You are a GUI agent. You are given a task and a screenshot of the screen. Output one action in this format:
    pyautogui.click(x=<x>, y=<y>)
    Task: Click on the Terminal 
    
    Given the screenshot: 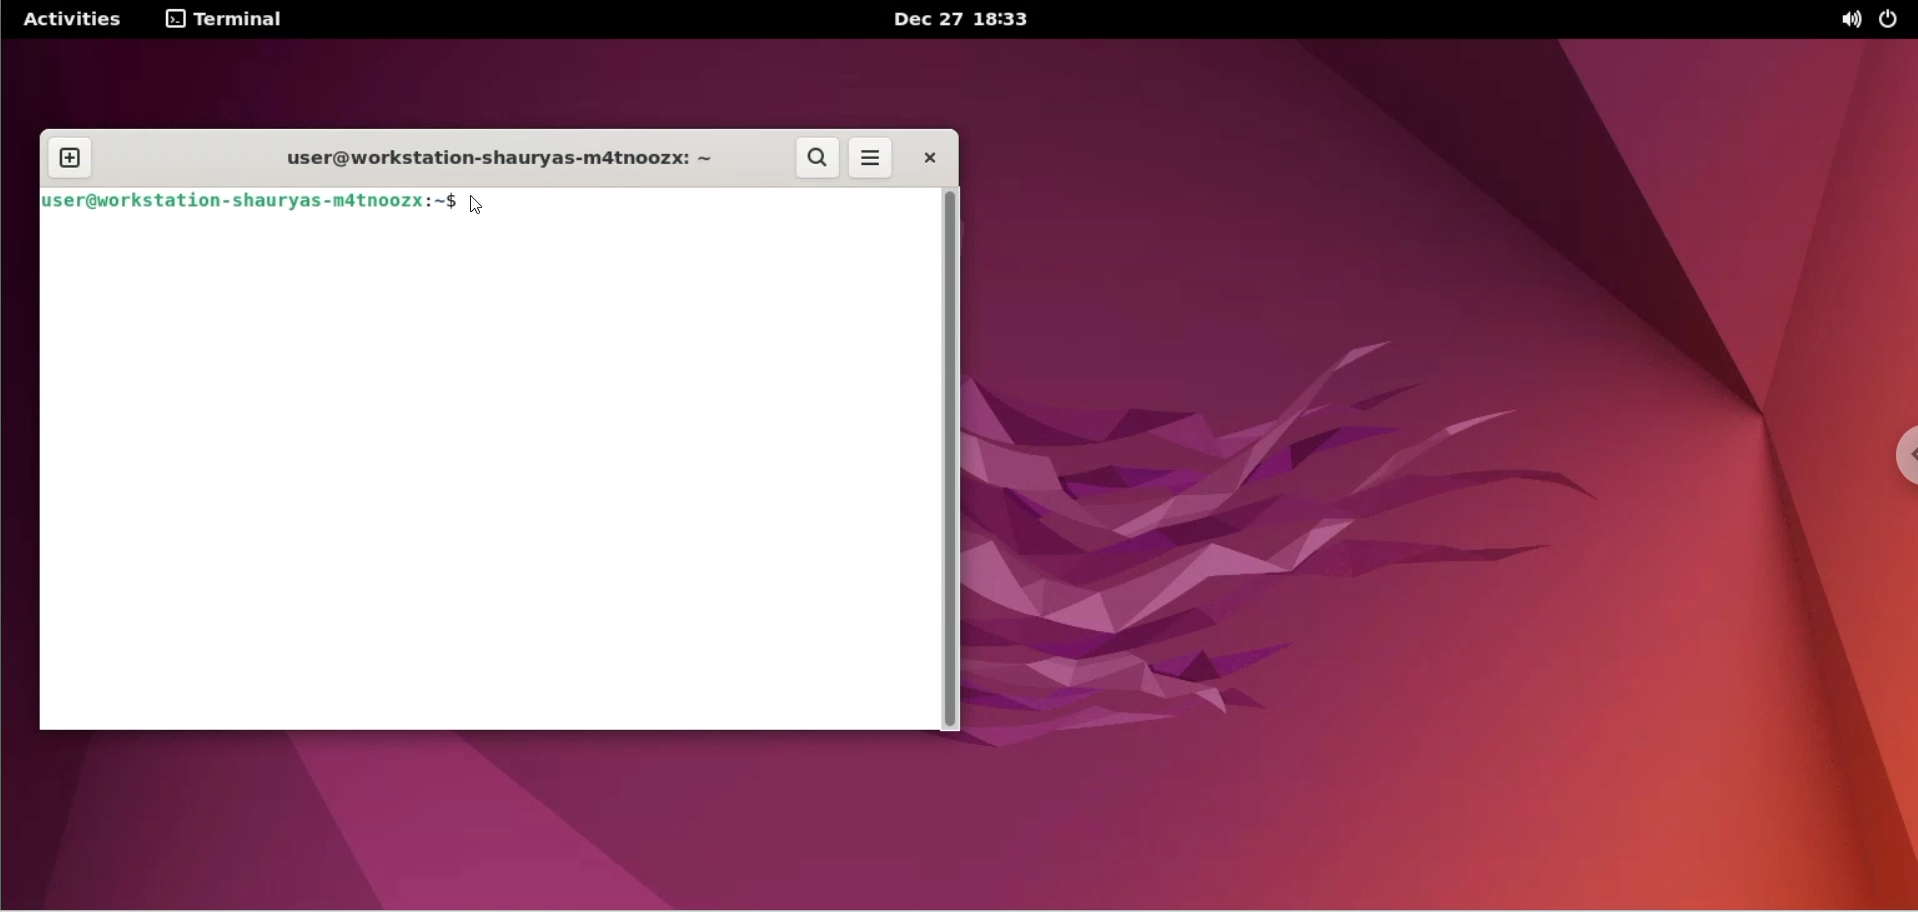 What is the action you would take?
    pyautogui.click(x=233, y=20)
    